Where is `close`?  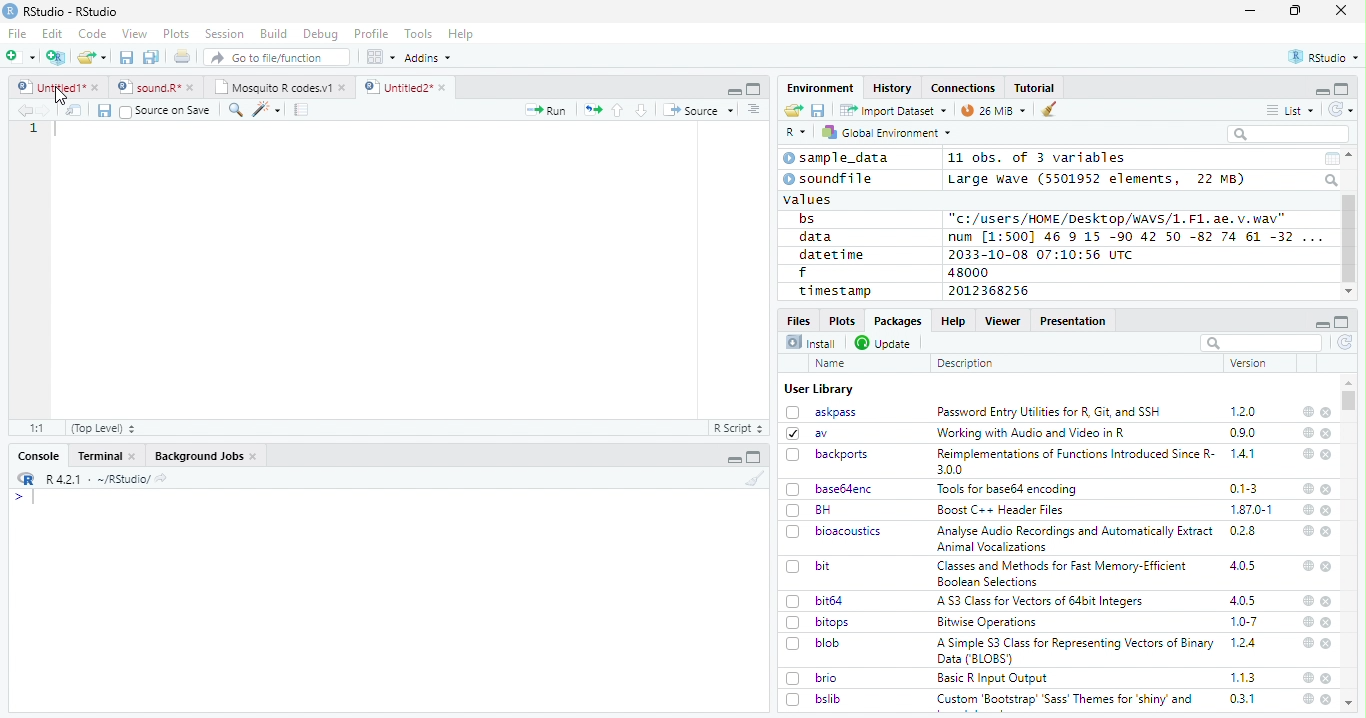
close is located at coordinates (1327, 434).